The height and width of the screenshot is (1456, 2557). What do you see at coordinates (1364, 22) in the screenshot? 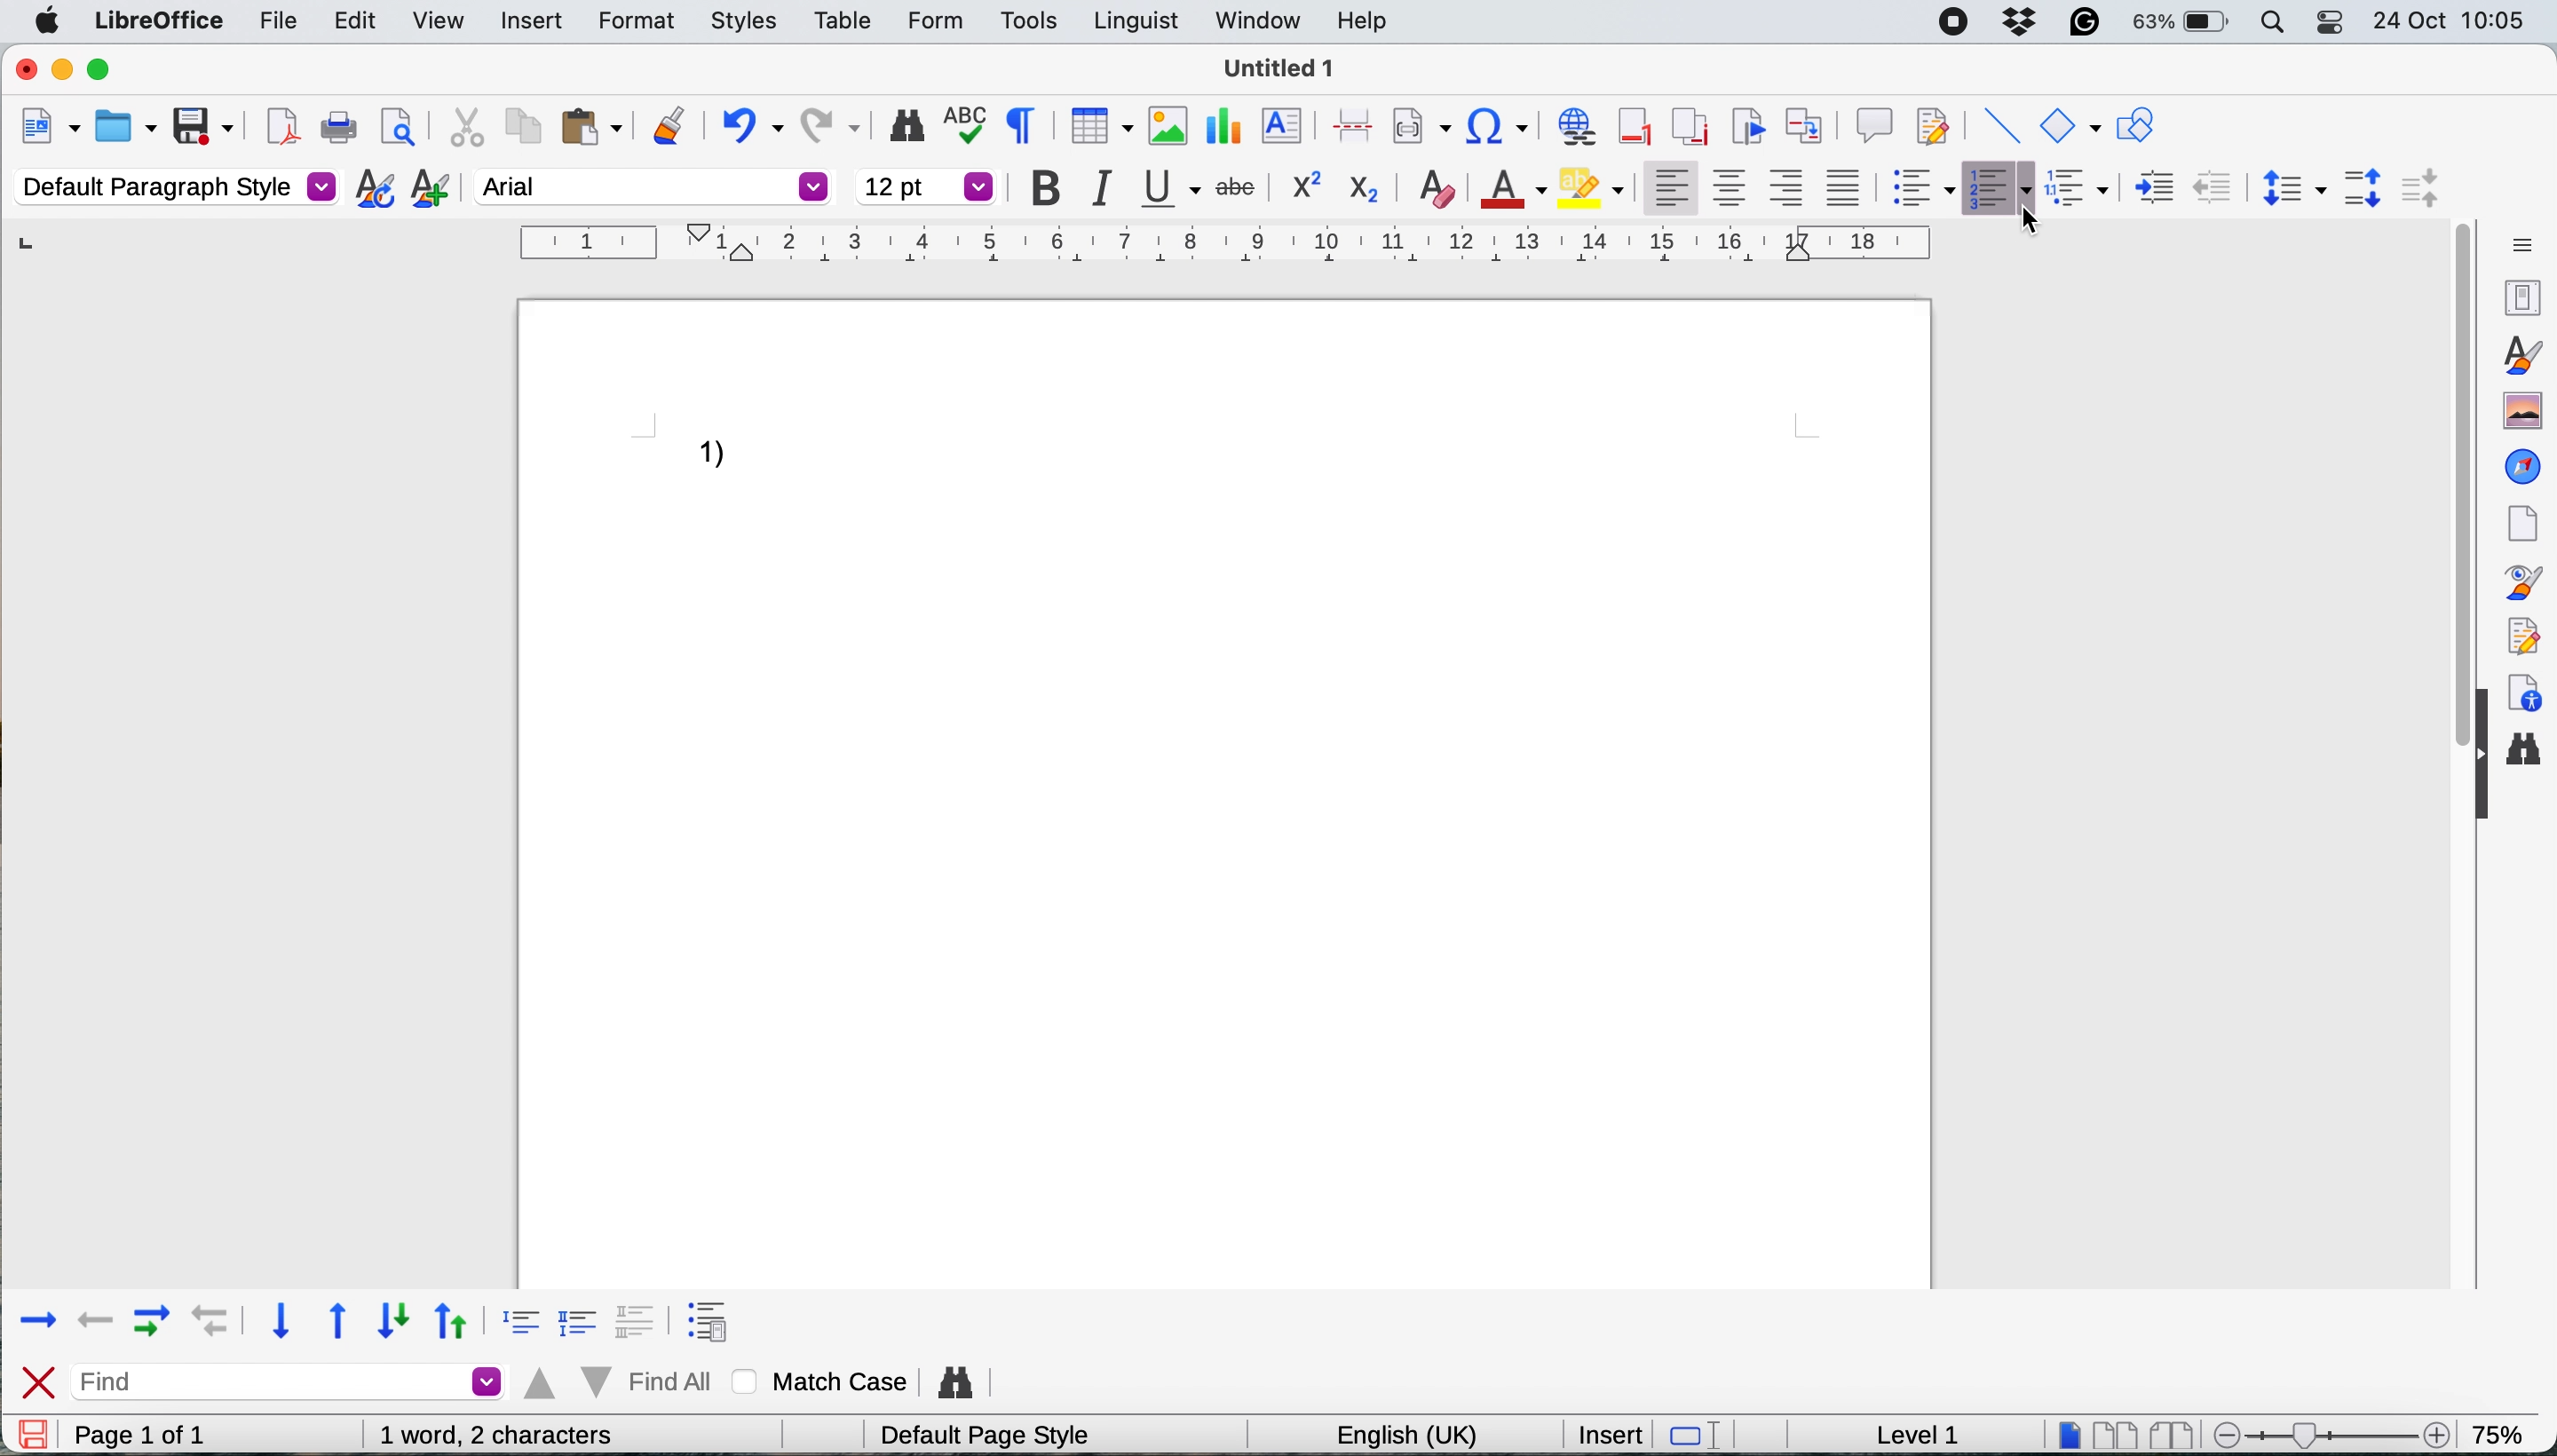
I see `help` at bounding box center [1364, 22].